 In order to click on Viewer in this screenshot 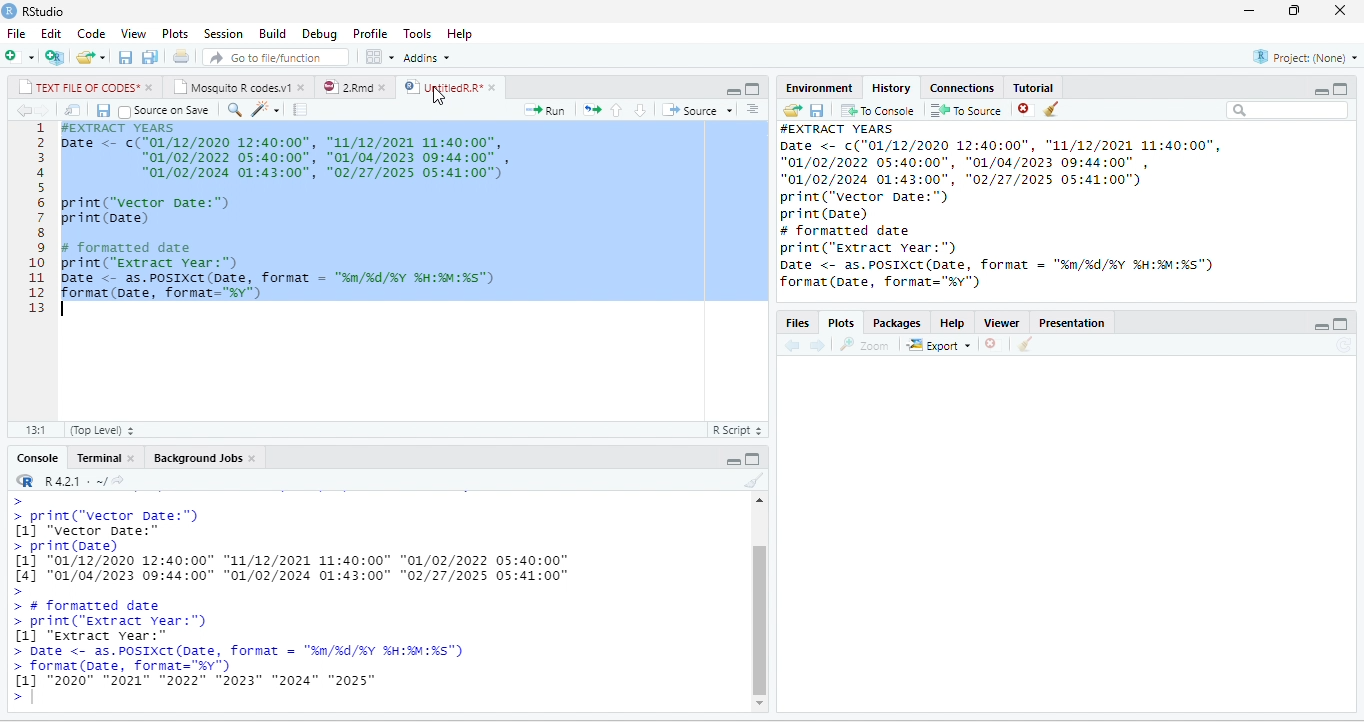, I will do `click(1001, 323)`.